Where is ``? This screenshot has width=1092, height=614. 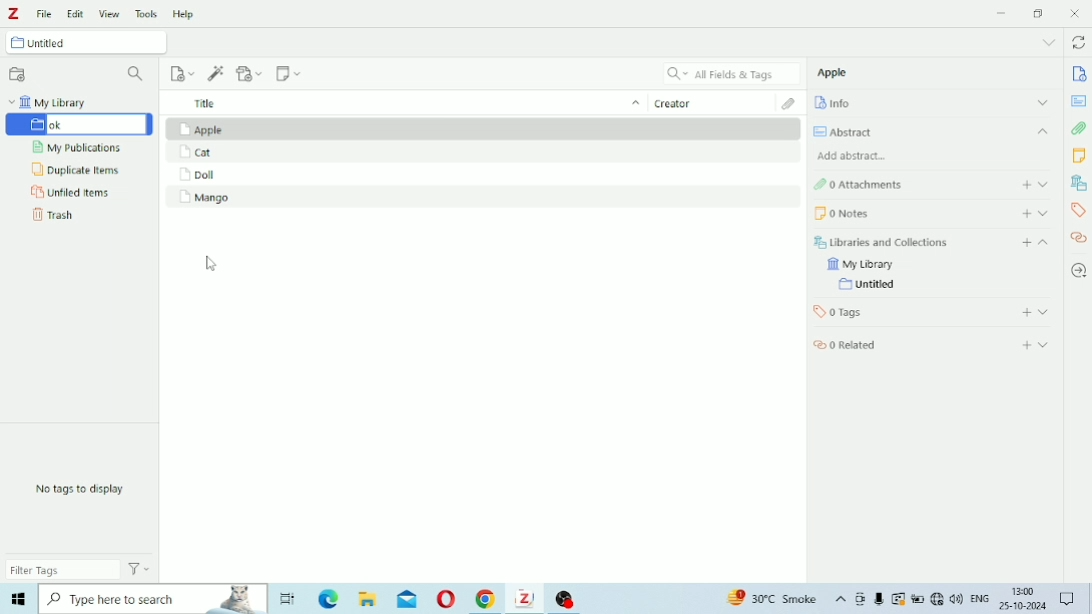  is located at coordinates (328, 598).